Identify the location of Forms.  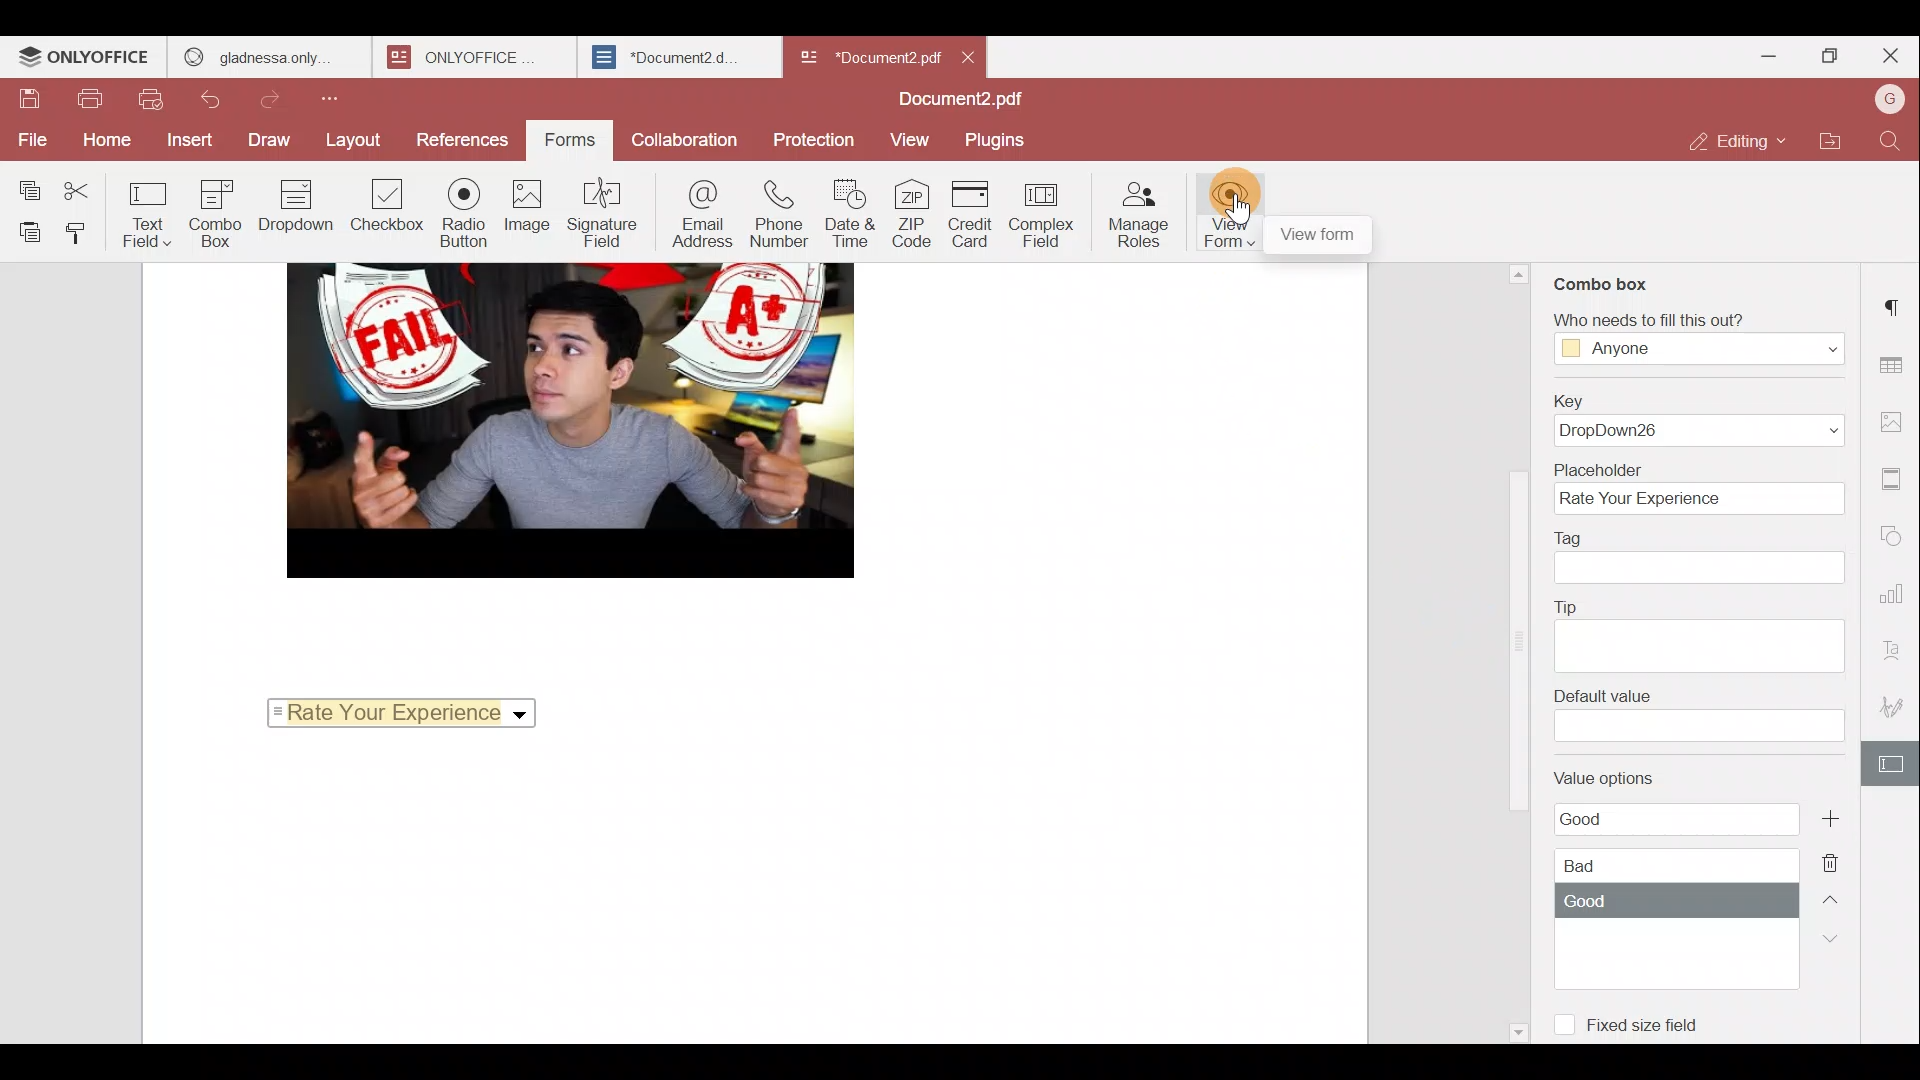
(563, 141).